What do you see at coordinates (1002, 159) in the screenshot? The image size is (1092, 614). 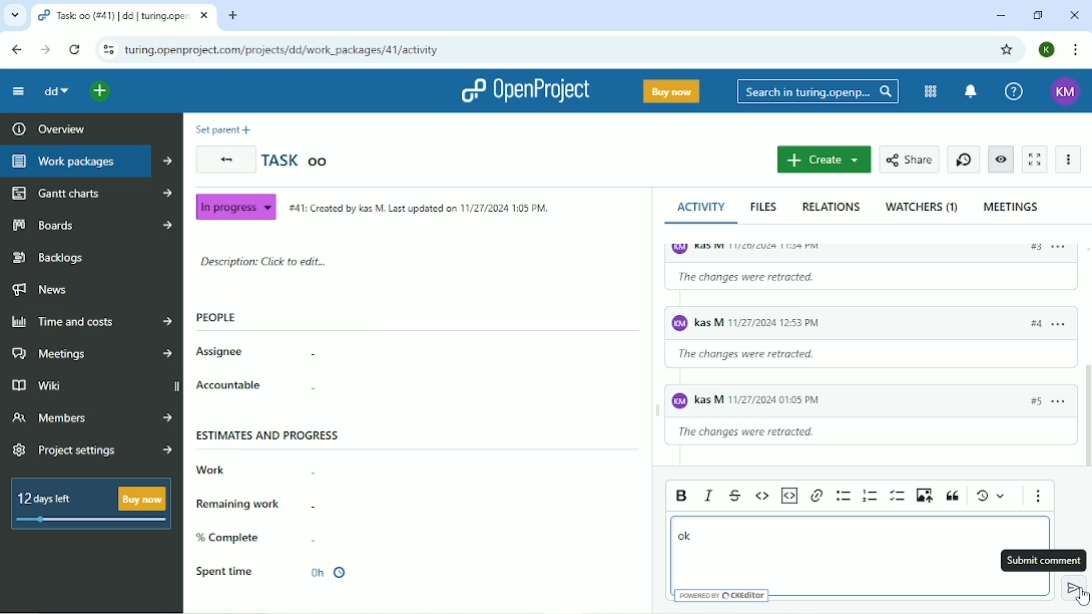 I see `Unwatch work package` at bounding box center [1002, 159].